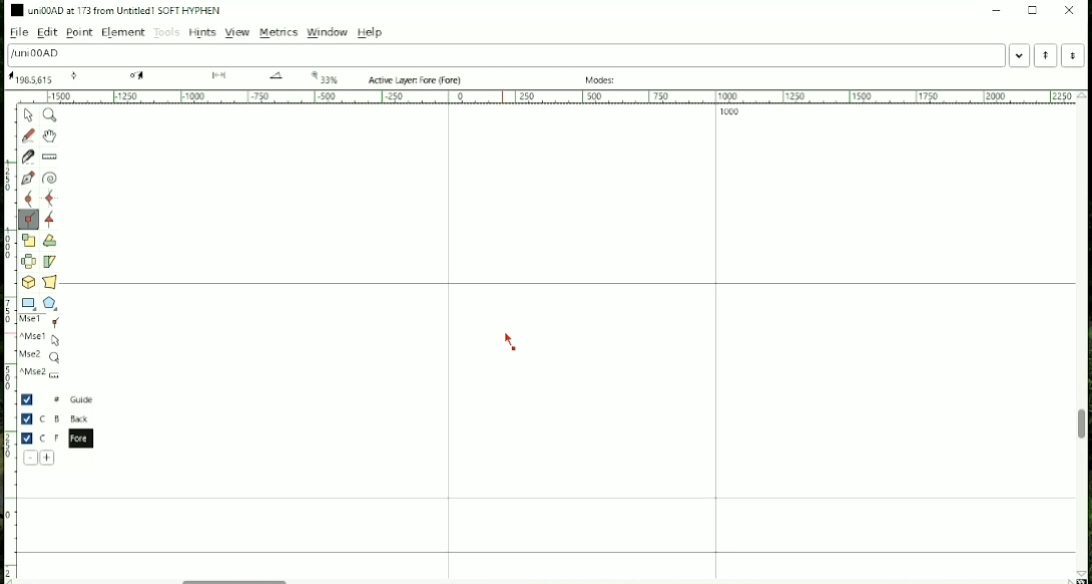  I want to click on Metrics, so click(279, 33).